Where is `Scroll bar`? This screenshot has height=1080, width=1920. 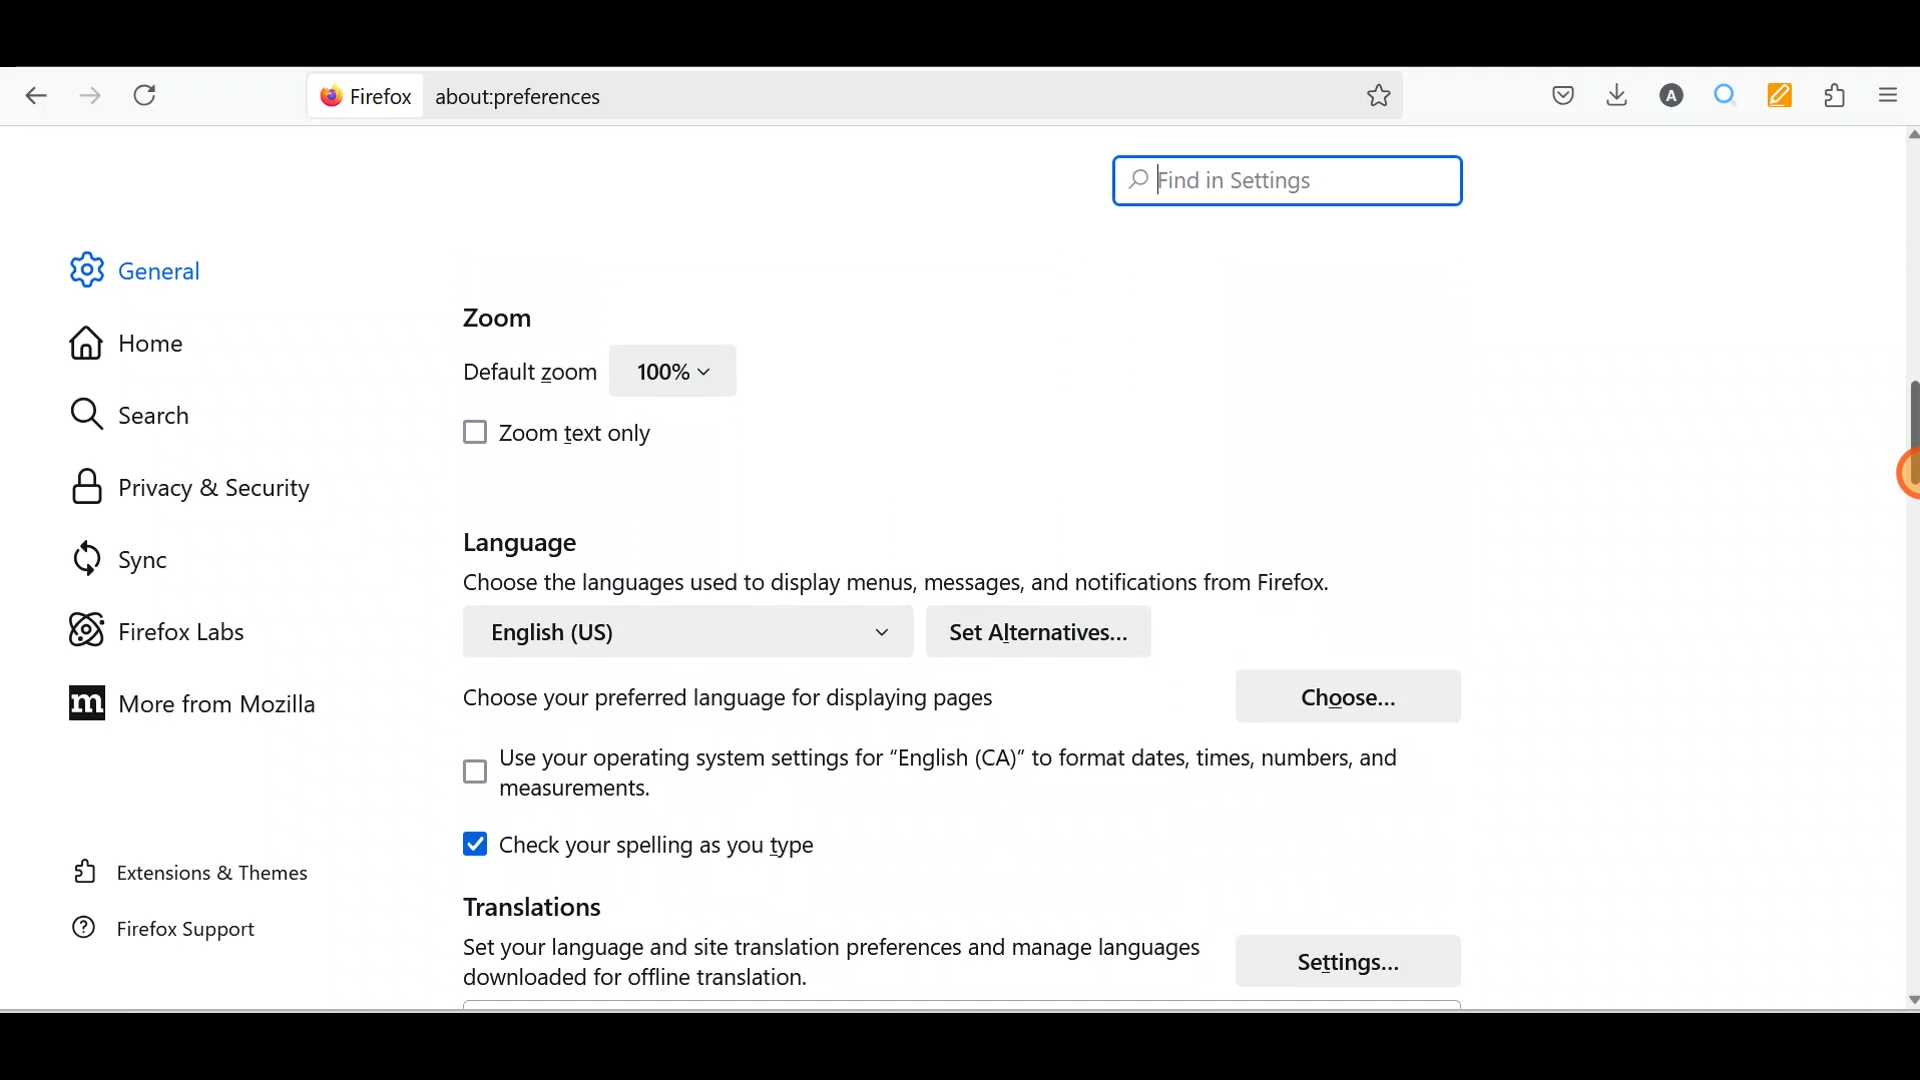
Scroll bar is located at coordinates (1906, 569).